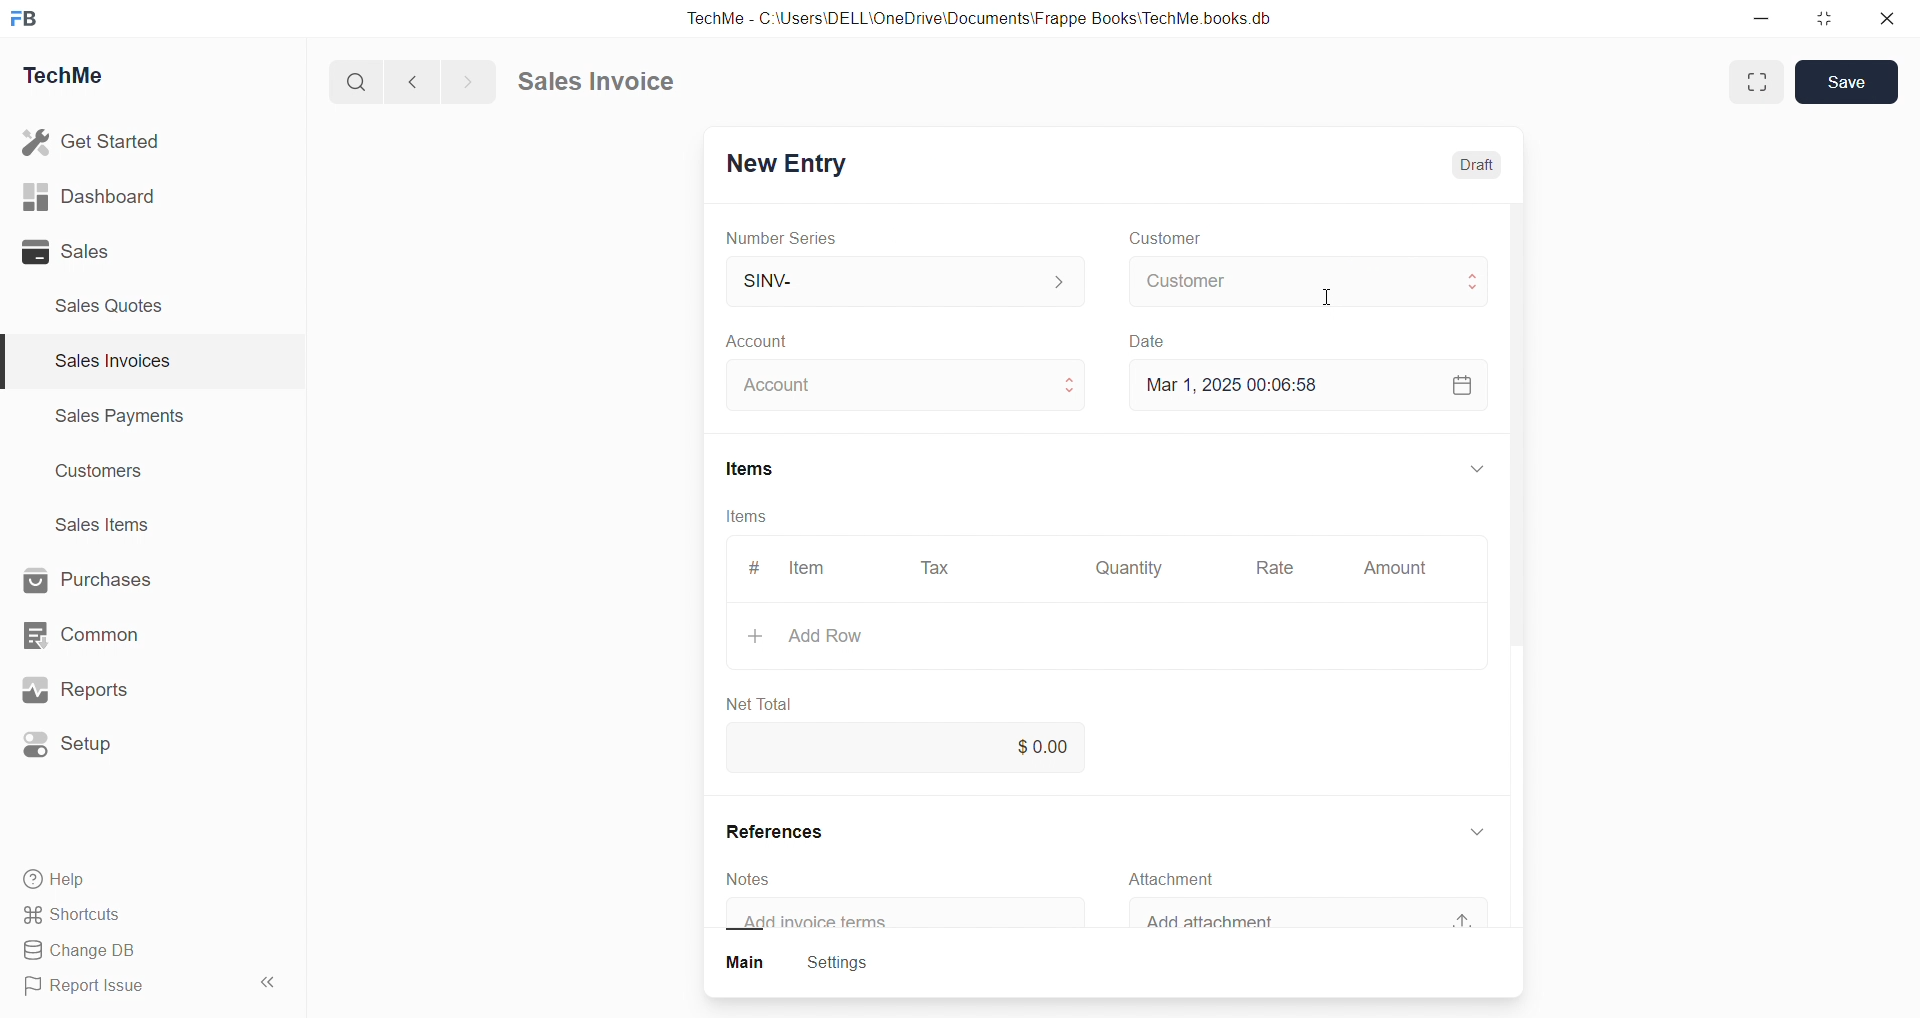 The height and width of the screenshot is (1018, 1920). What do you see at coordinates (110, 419) in the screenshot?
I see `Sales Payments` at bounding box center [110, 419].